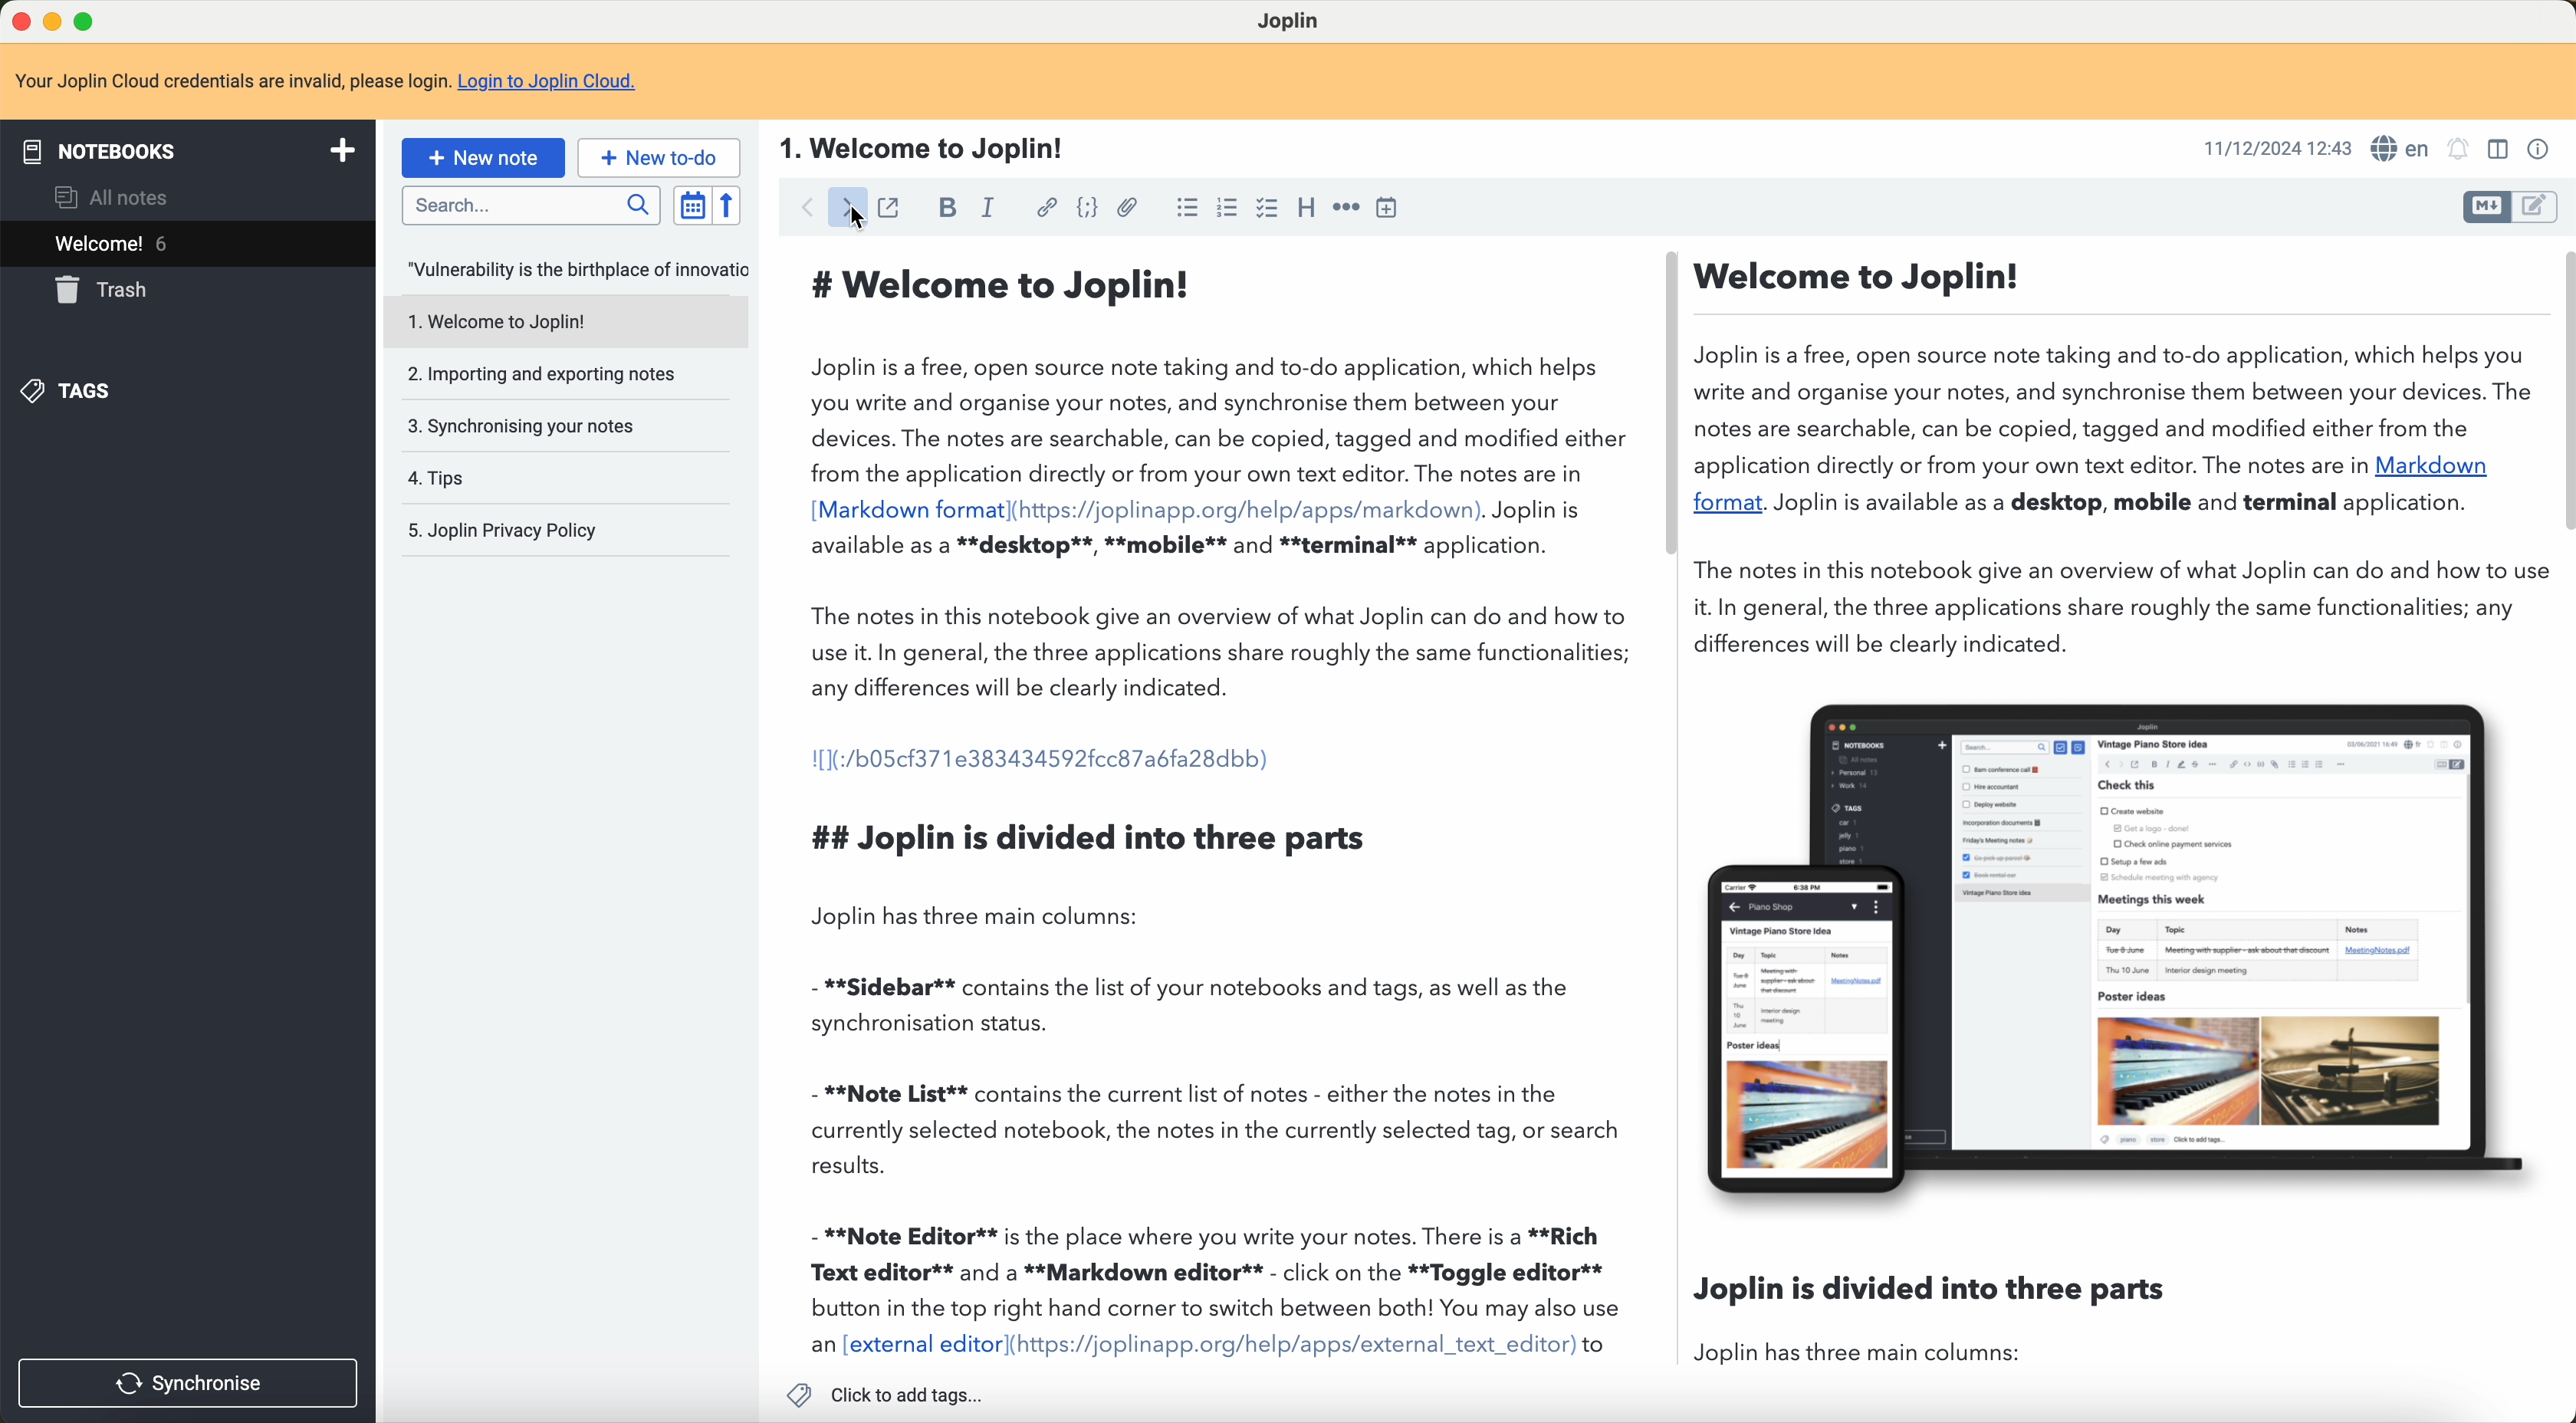 This screenshot has width=2576, height=1423. Describe the element at coordinates (1183, 208) in the screenshot. I see `bulleted list` at that location.